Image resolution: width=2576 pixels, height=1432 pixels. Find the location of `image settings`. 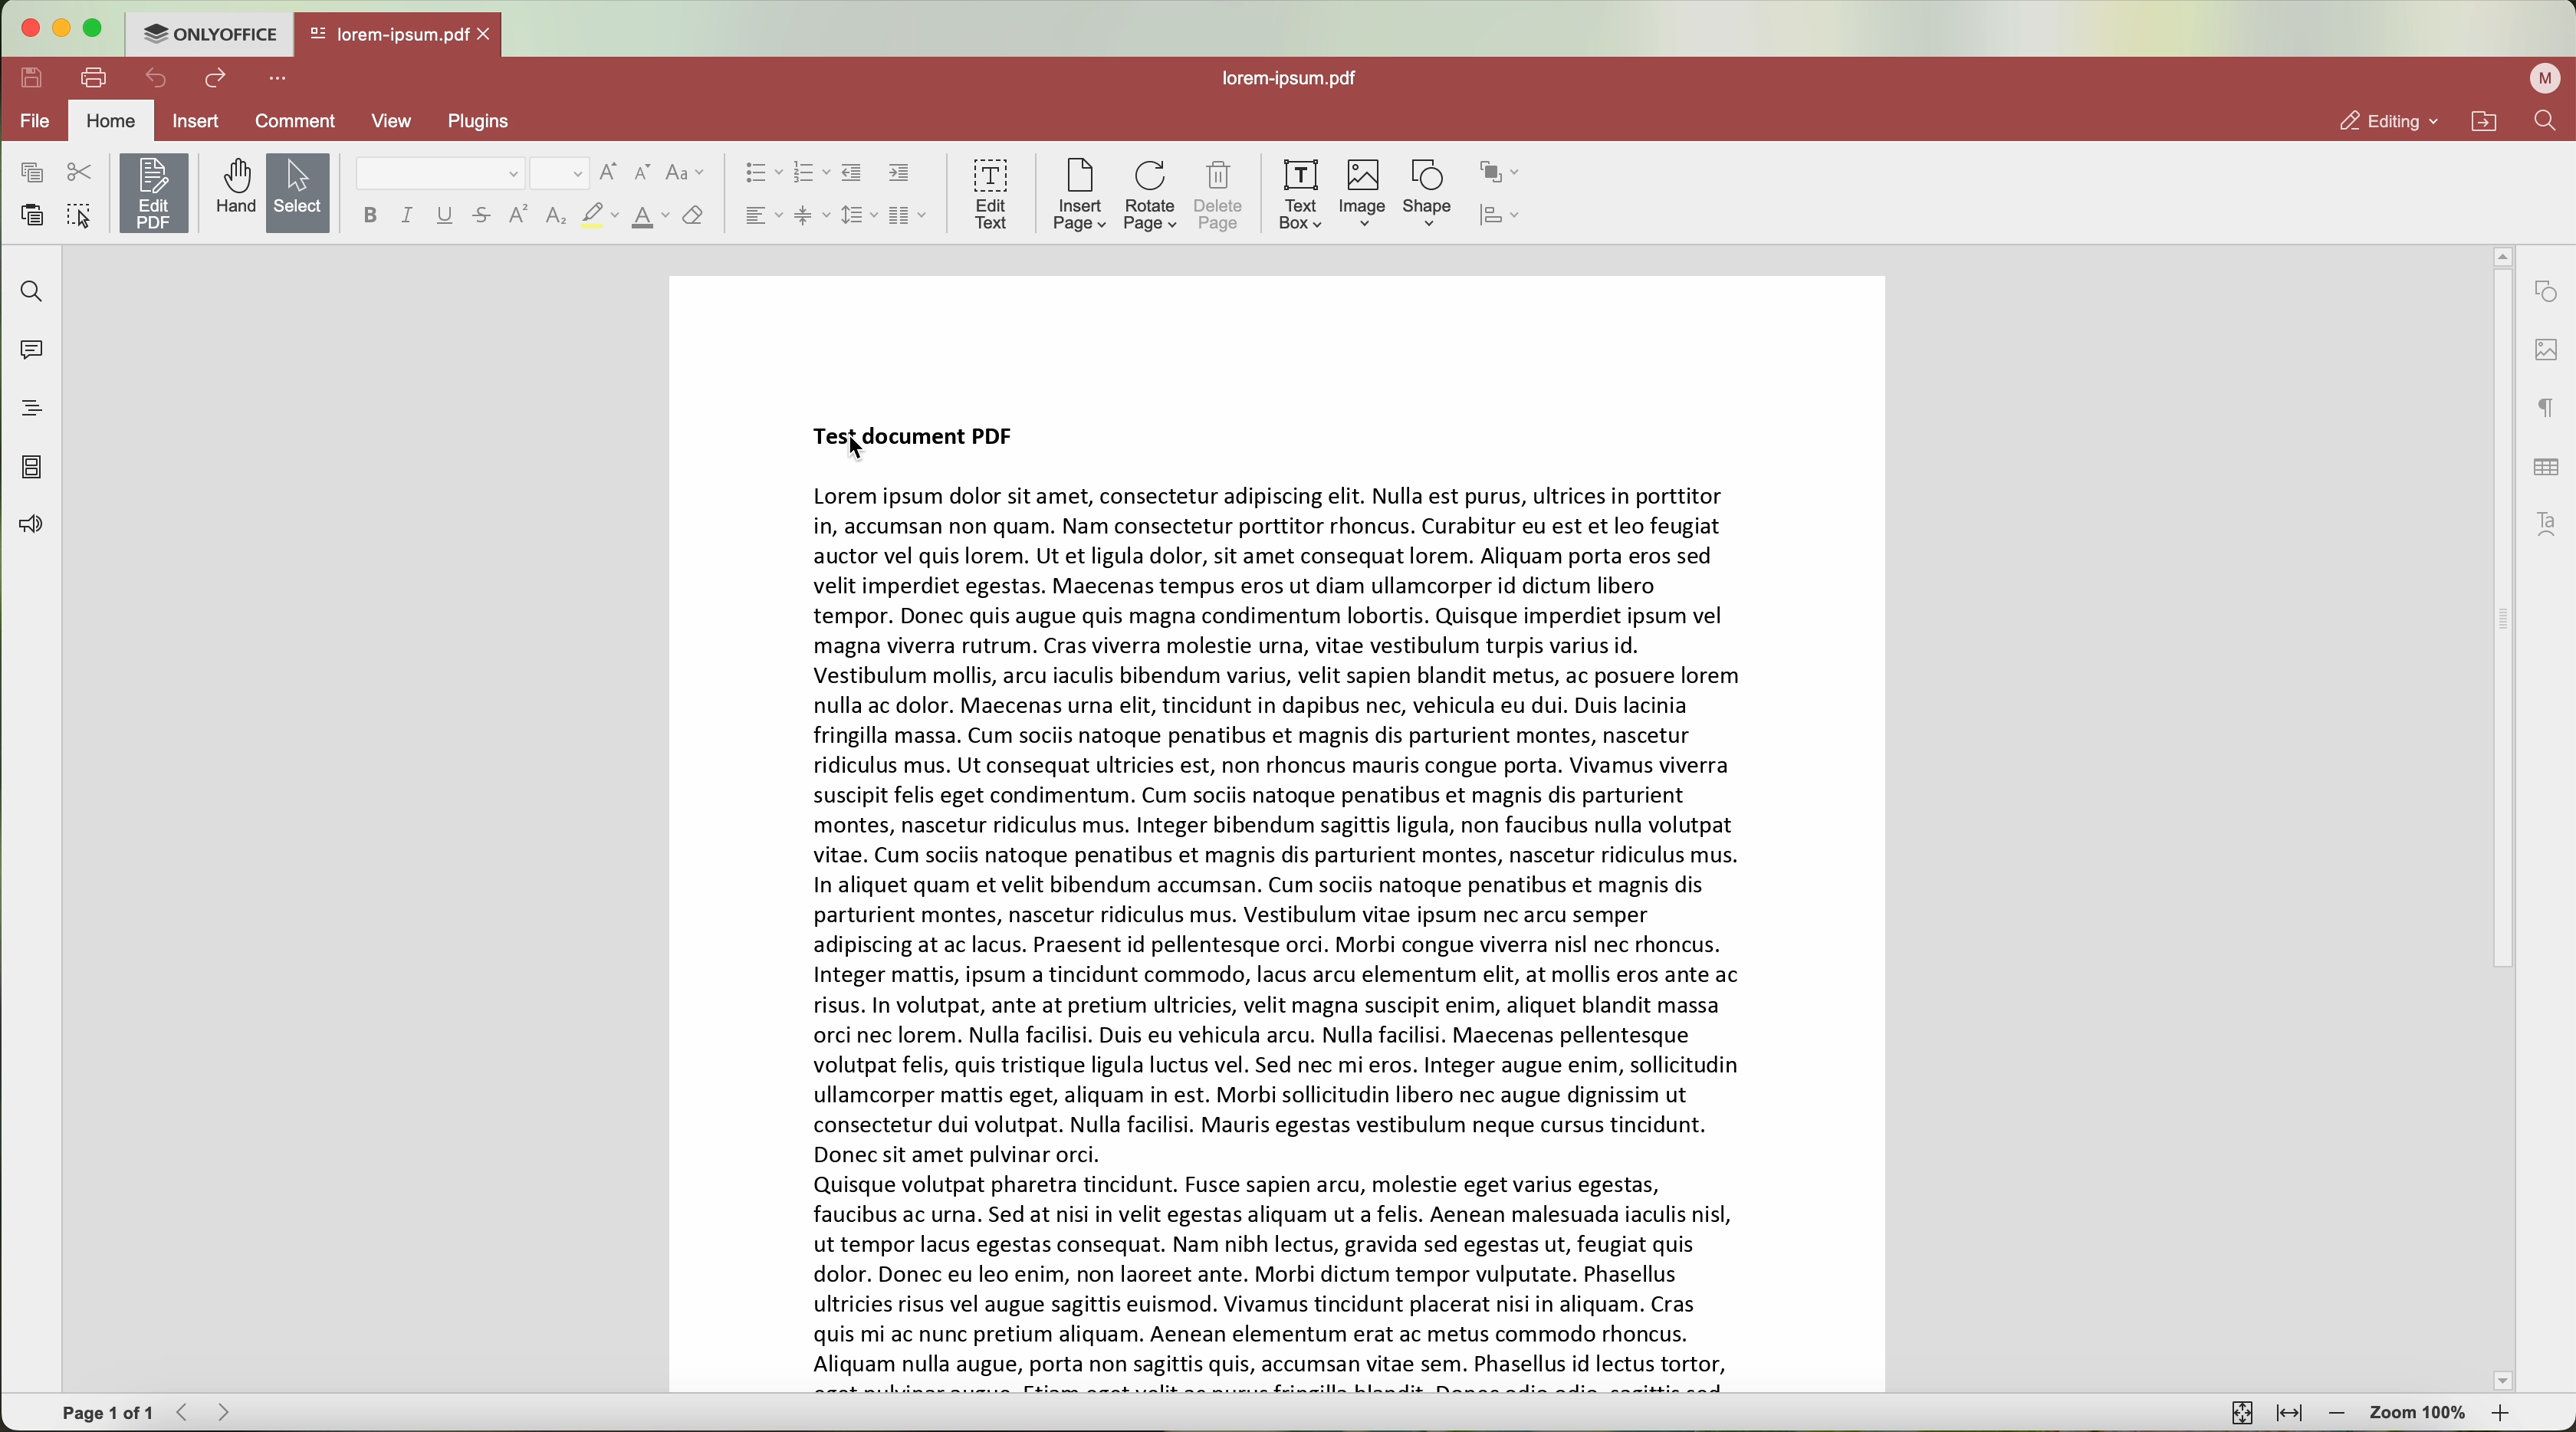

image settings is located at coordinates (2547, 352).